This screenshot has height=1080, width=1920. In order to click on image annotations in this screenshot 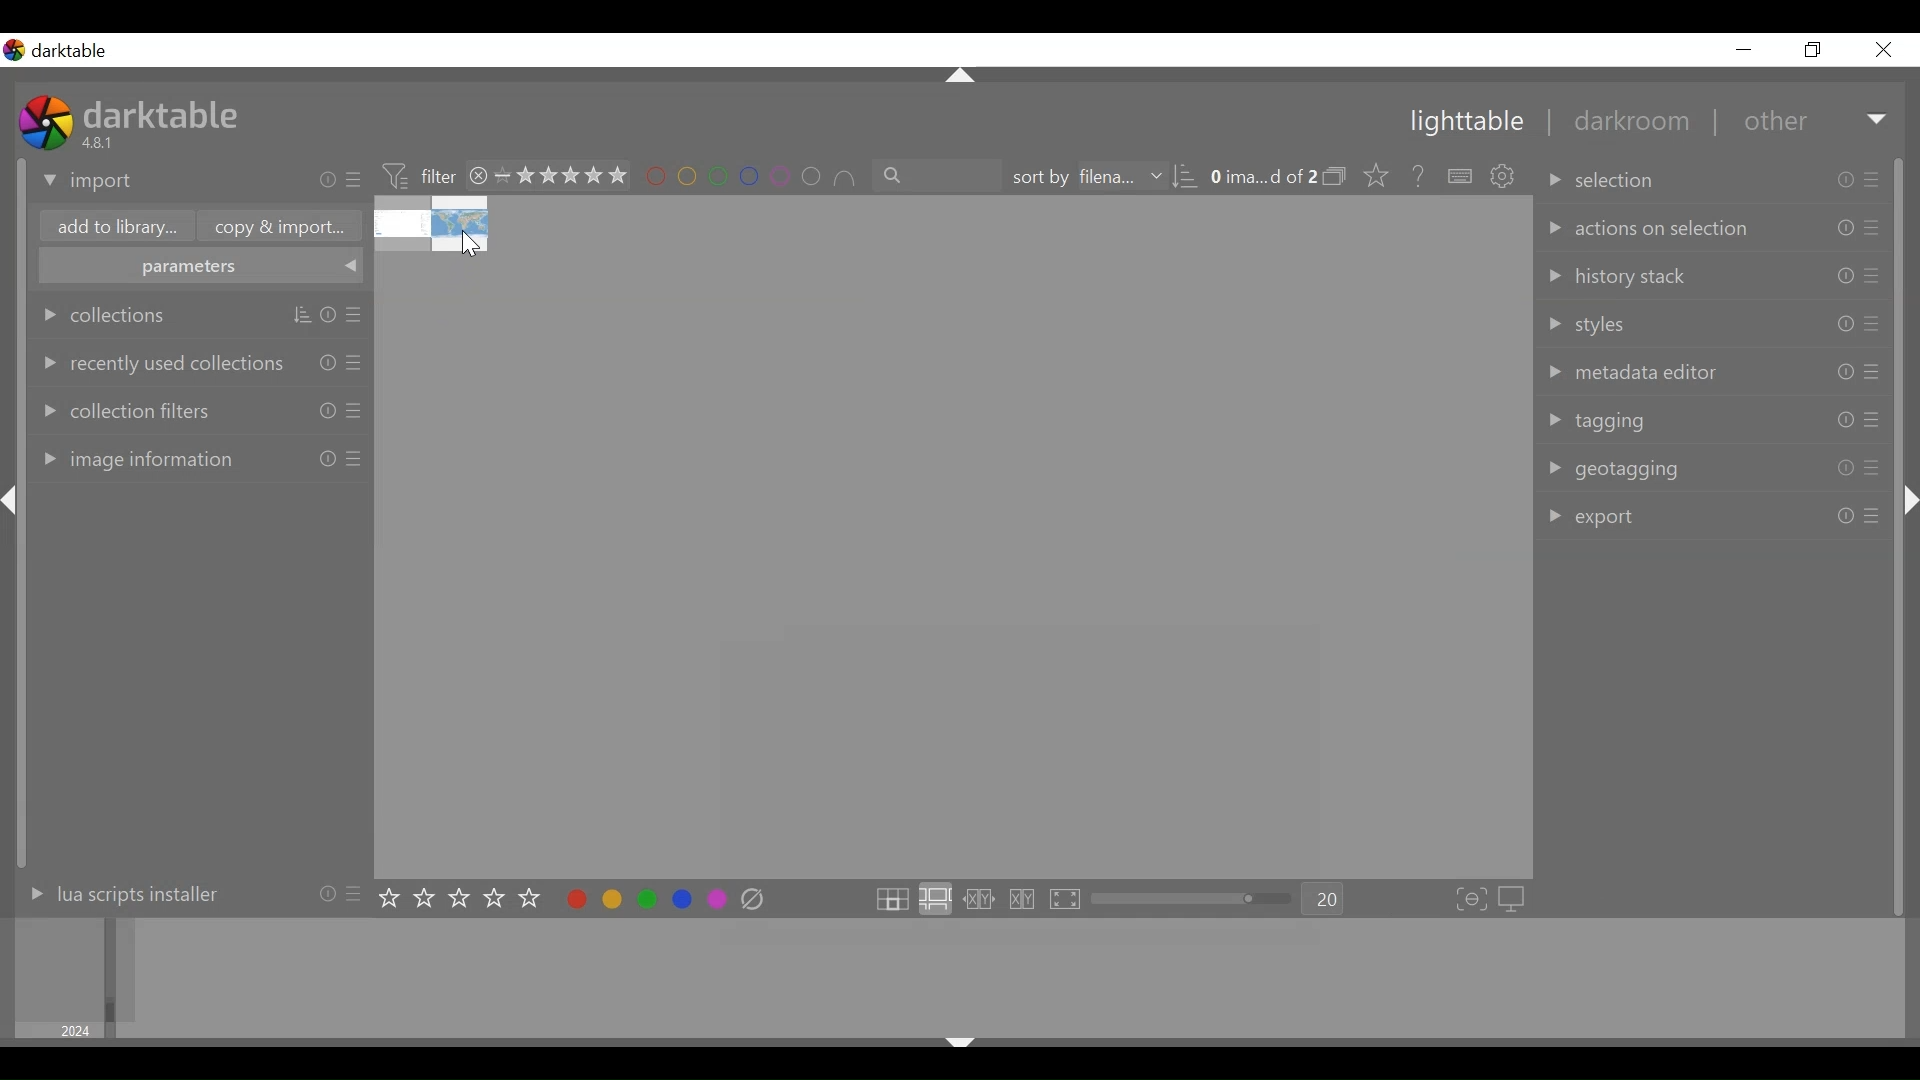, I will do `click(159, 460)`.